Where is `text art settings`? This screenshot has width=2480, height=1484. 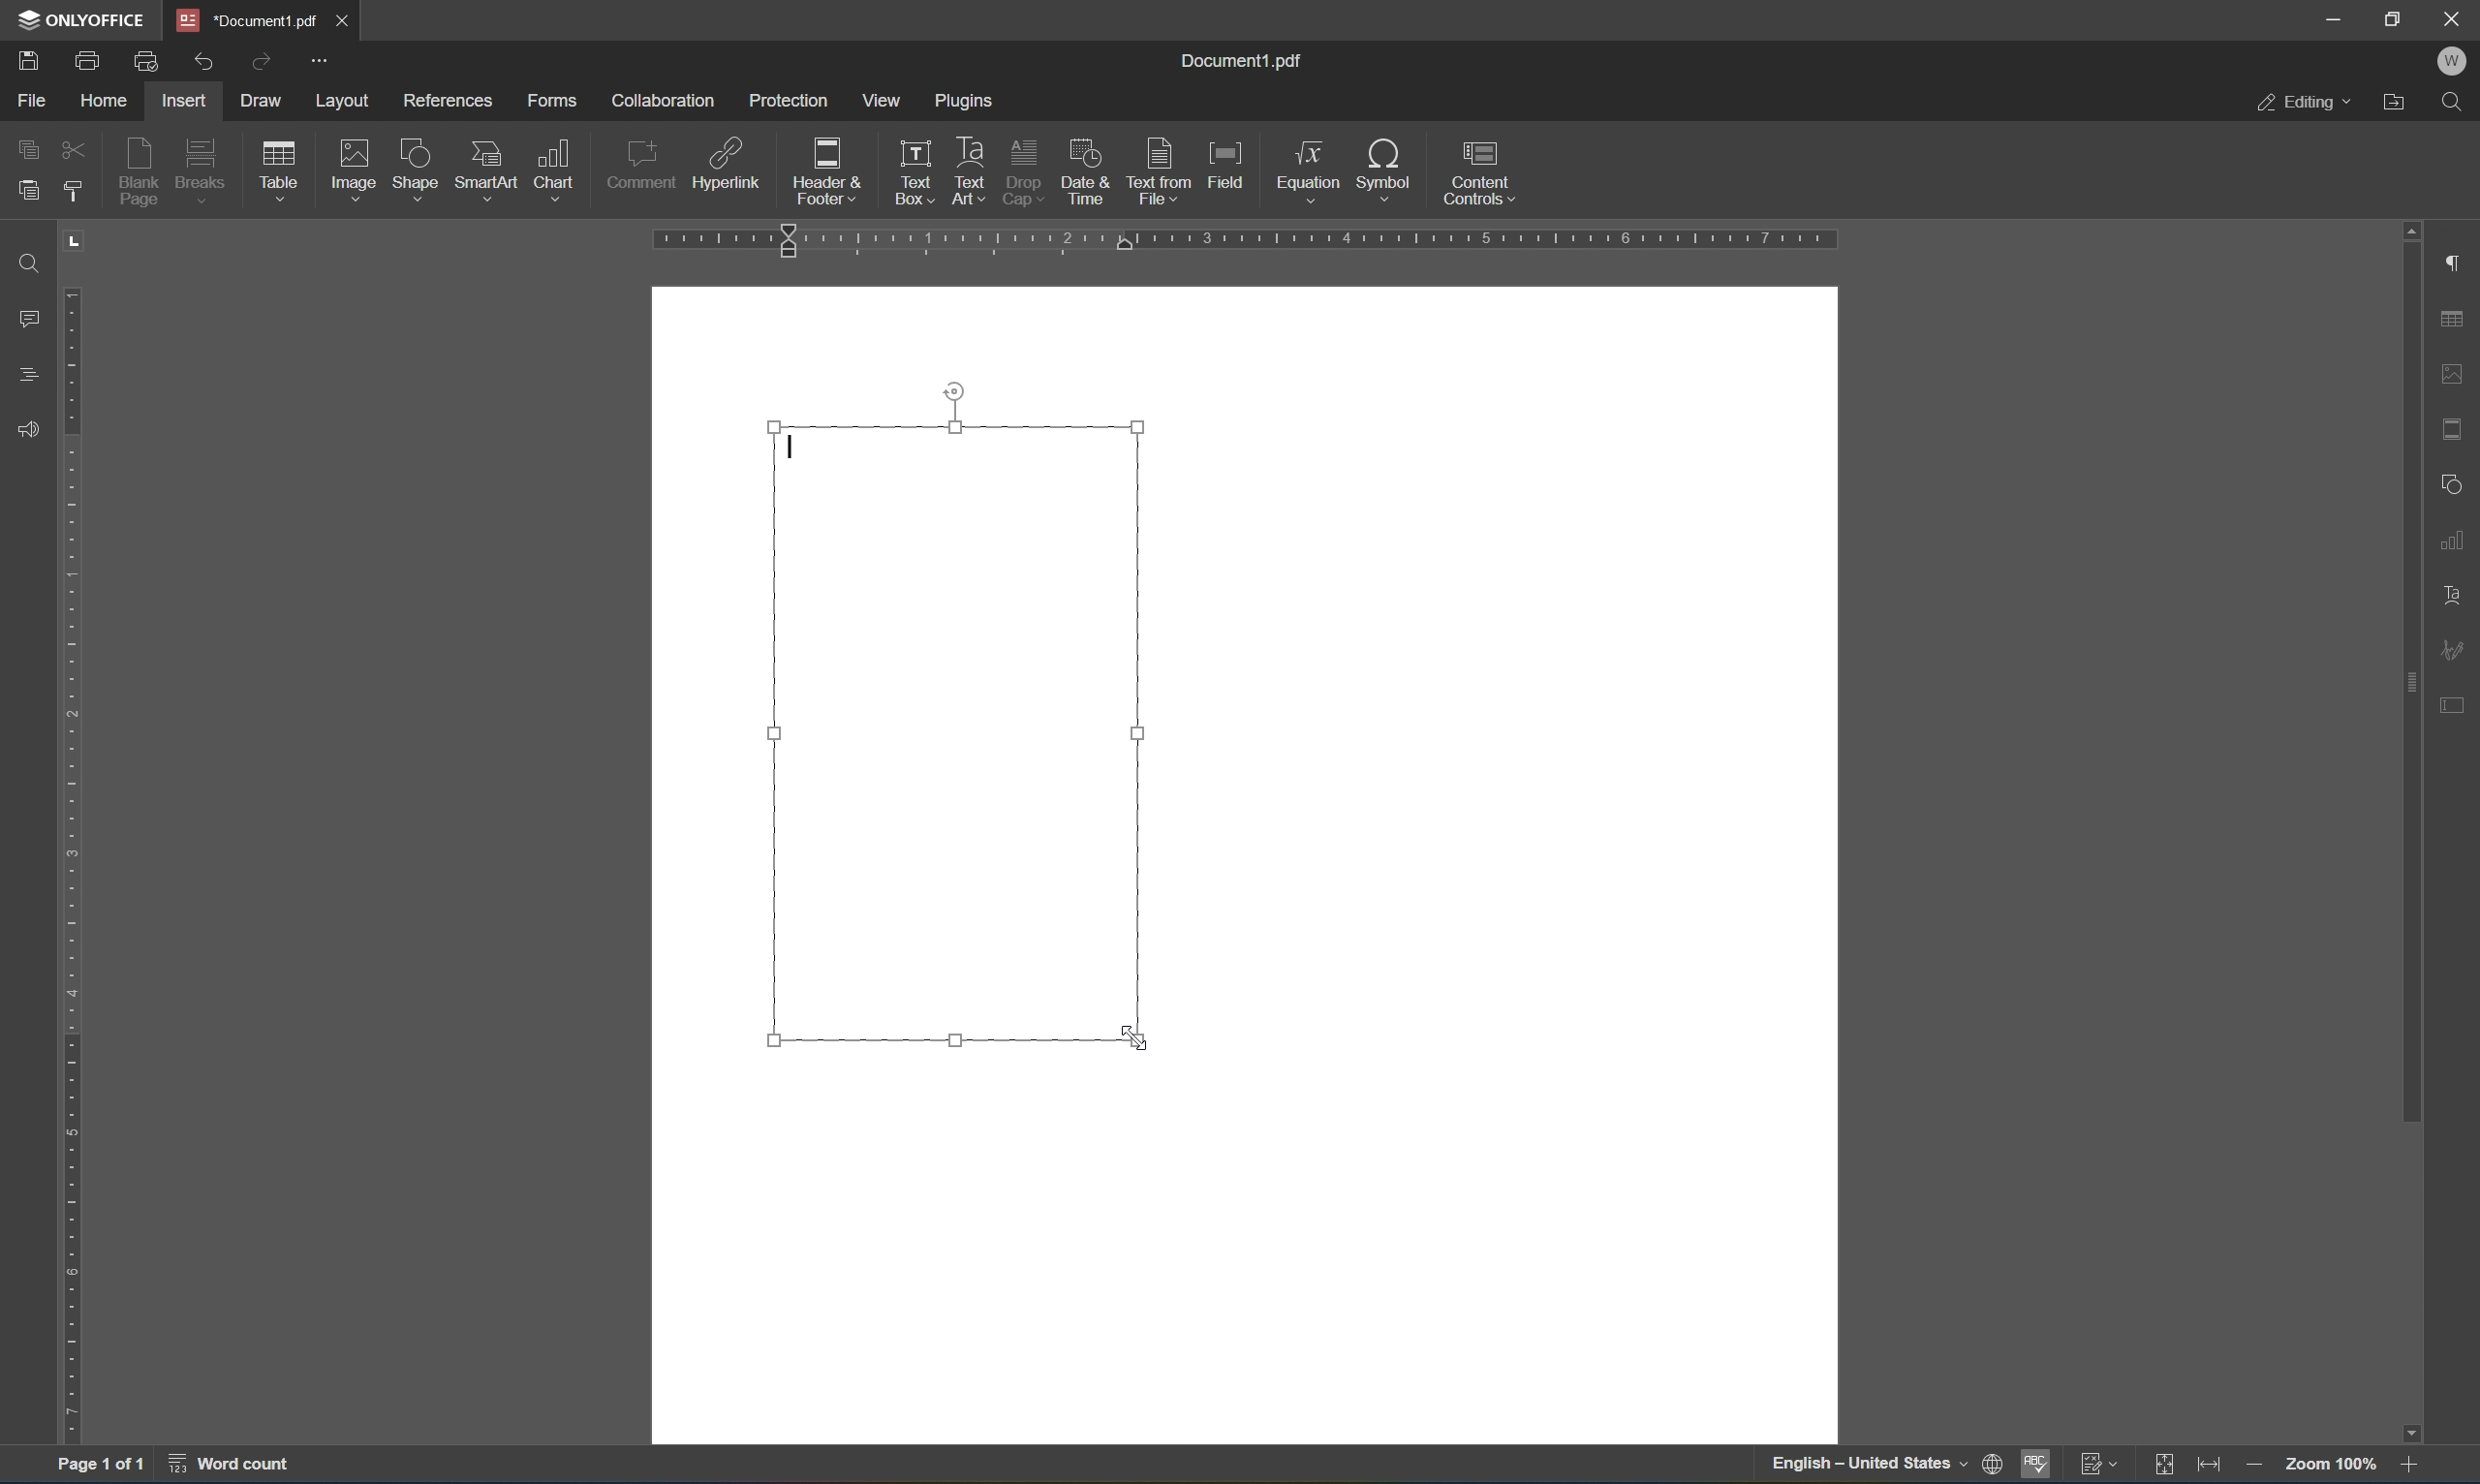
text art settings is located at coordinates (2454, 597).